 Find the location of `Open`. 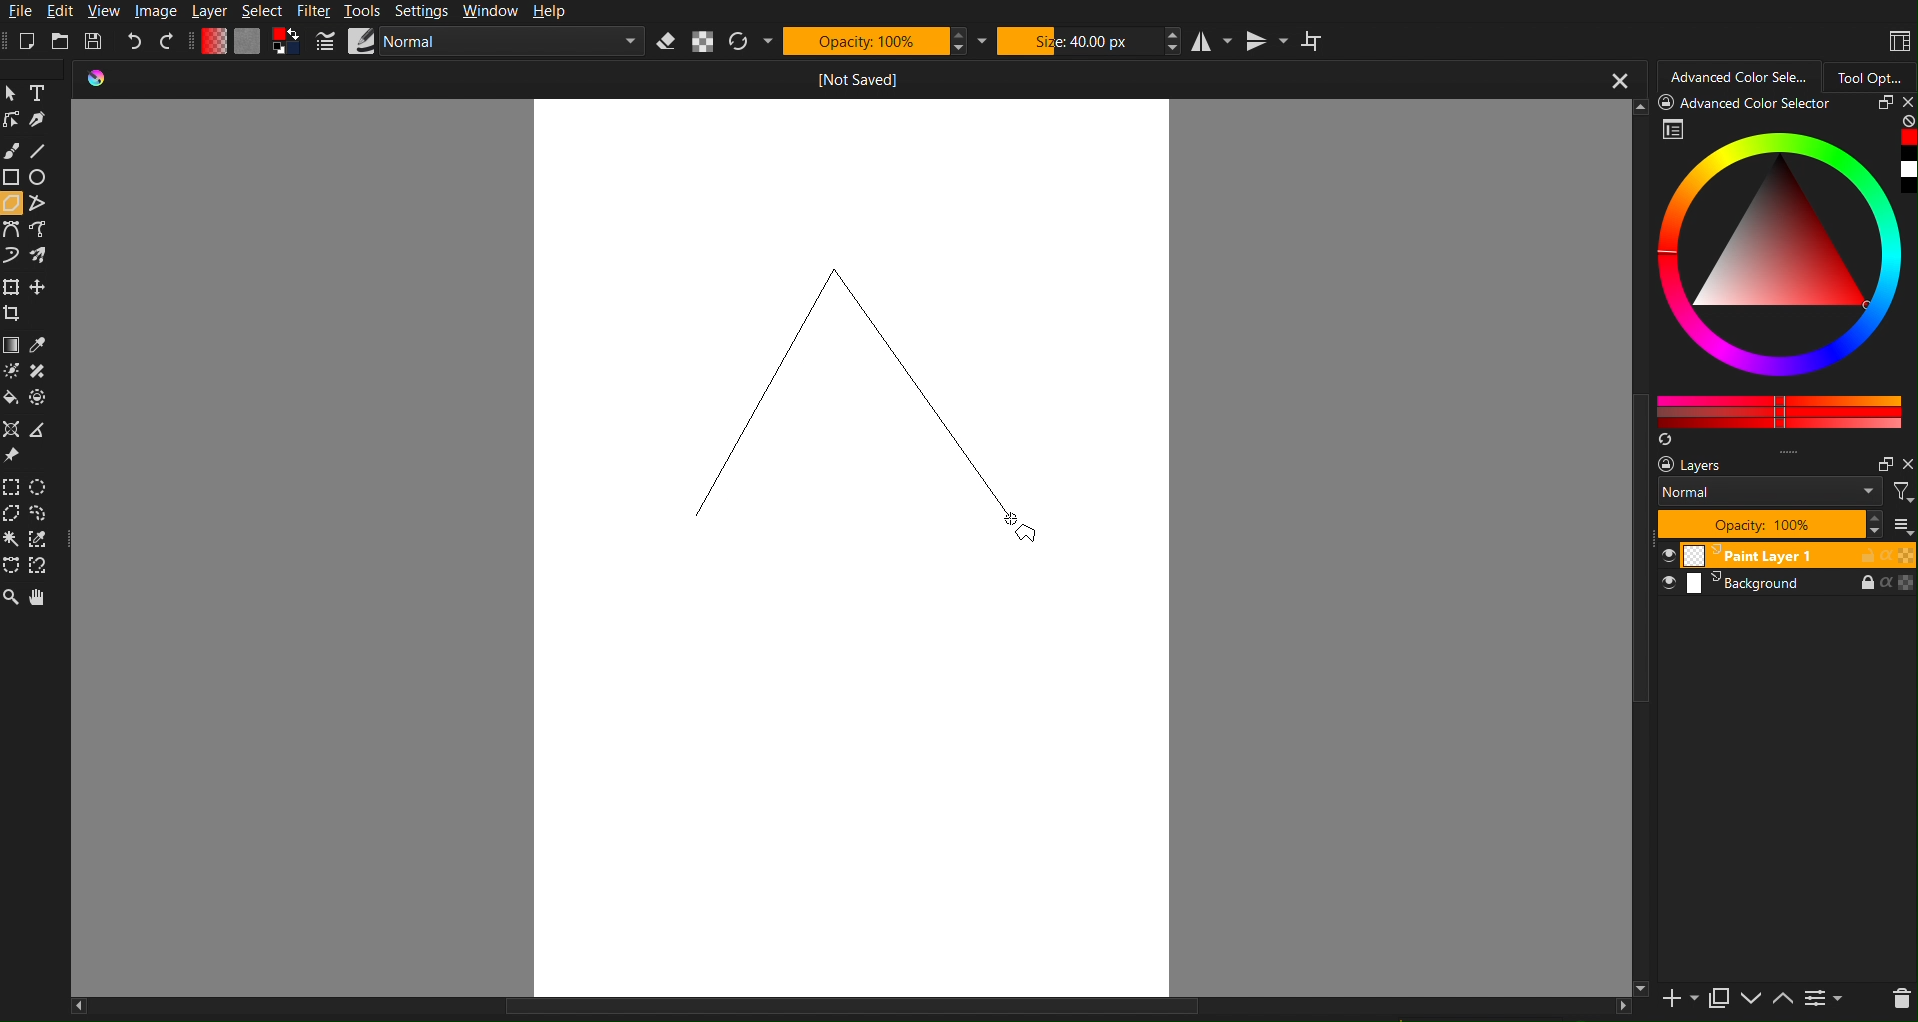

Open is located at coordinates (61, 41).